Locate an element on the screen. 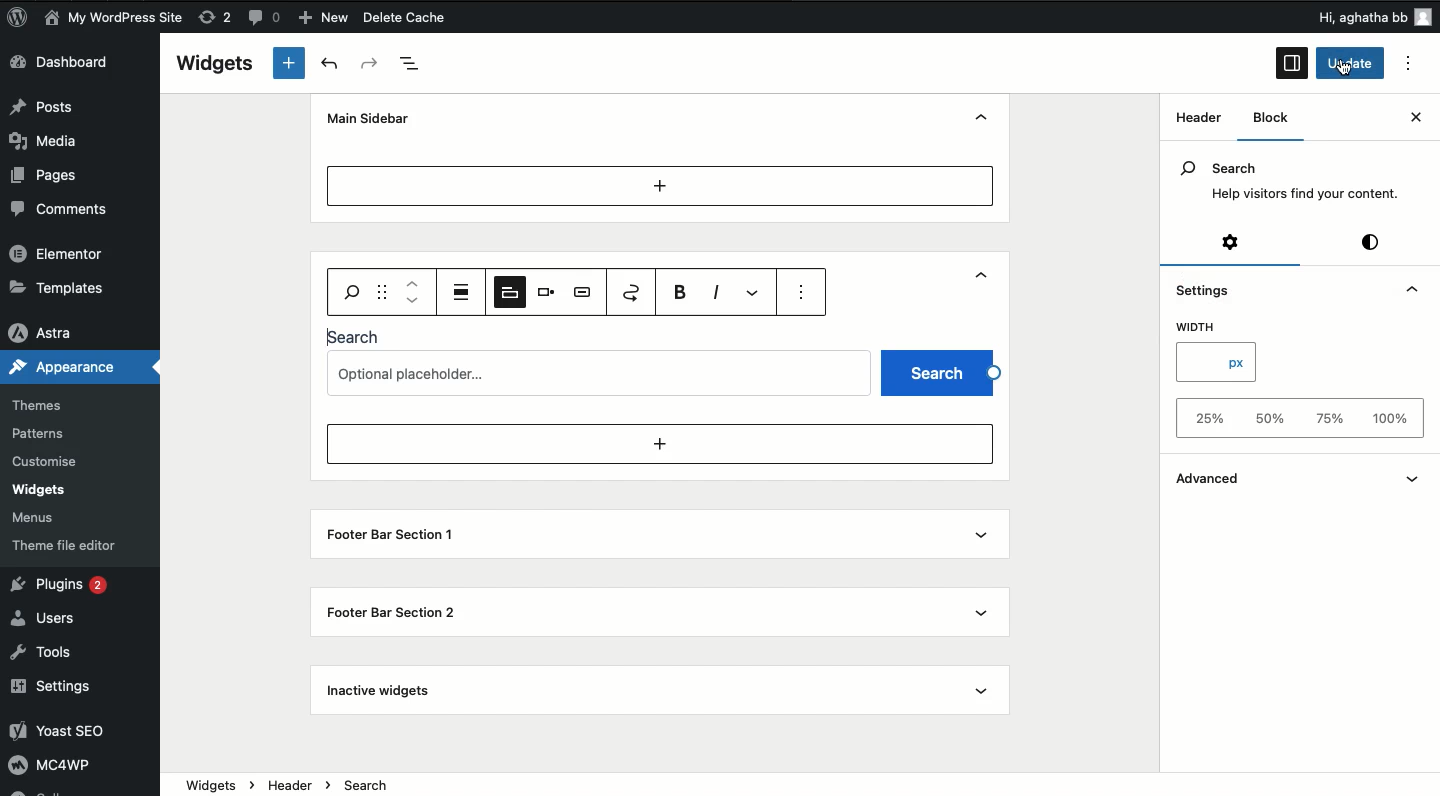 This screenshot has height=796, width=1440. Advanced is located at coordinates (1228, 477).